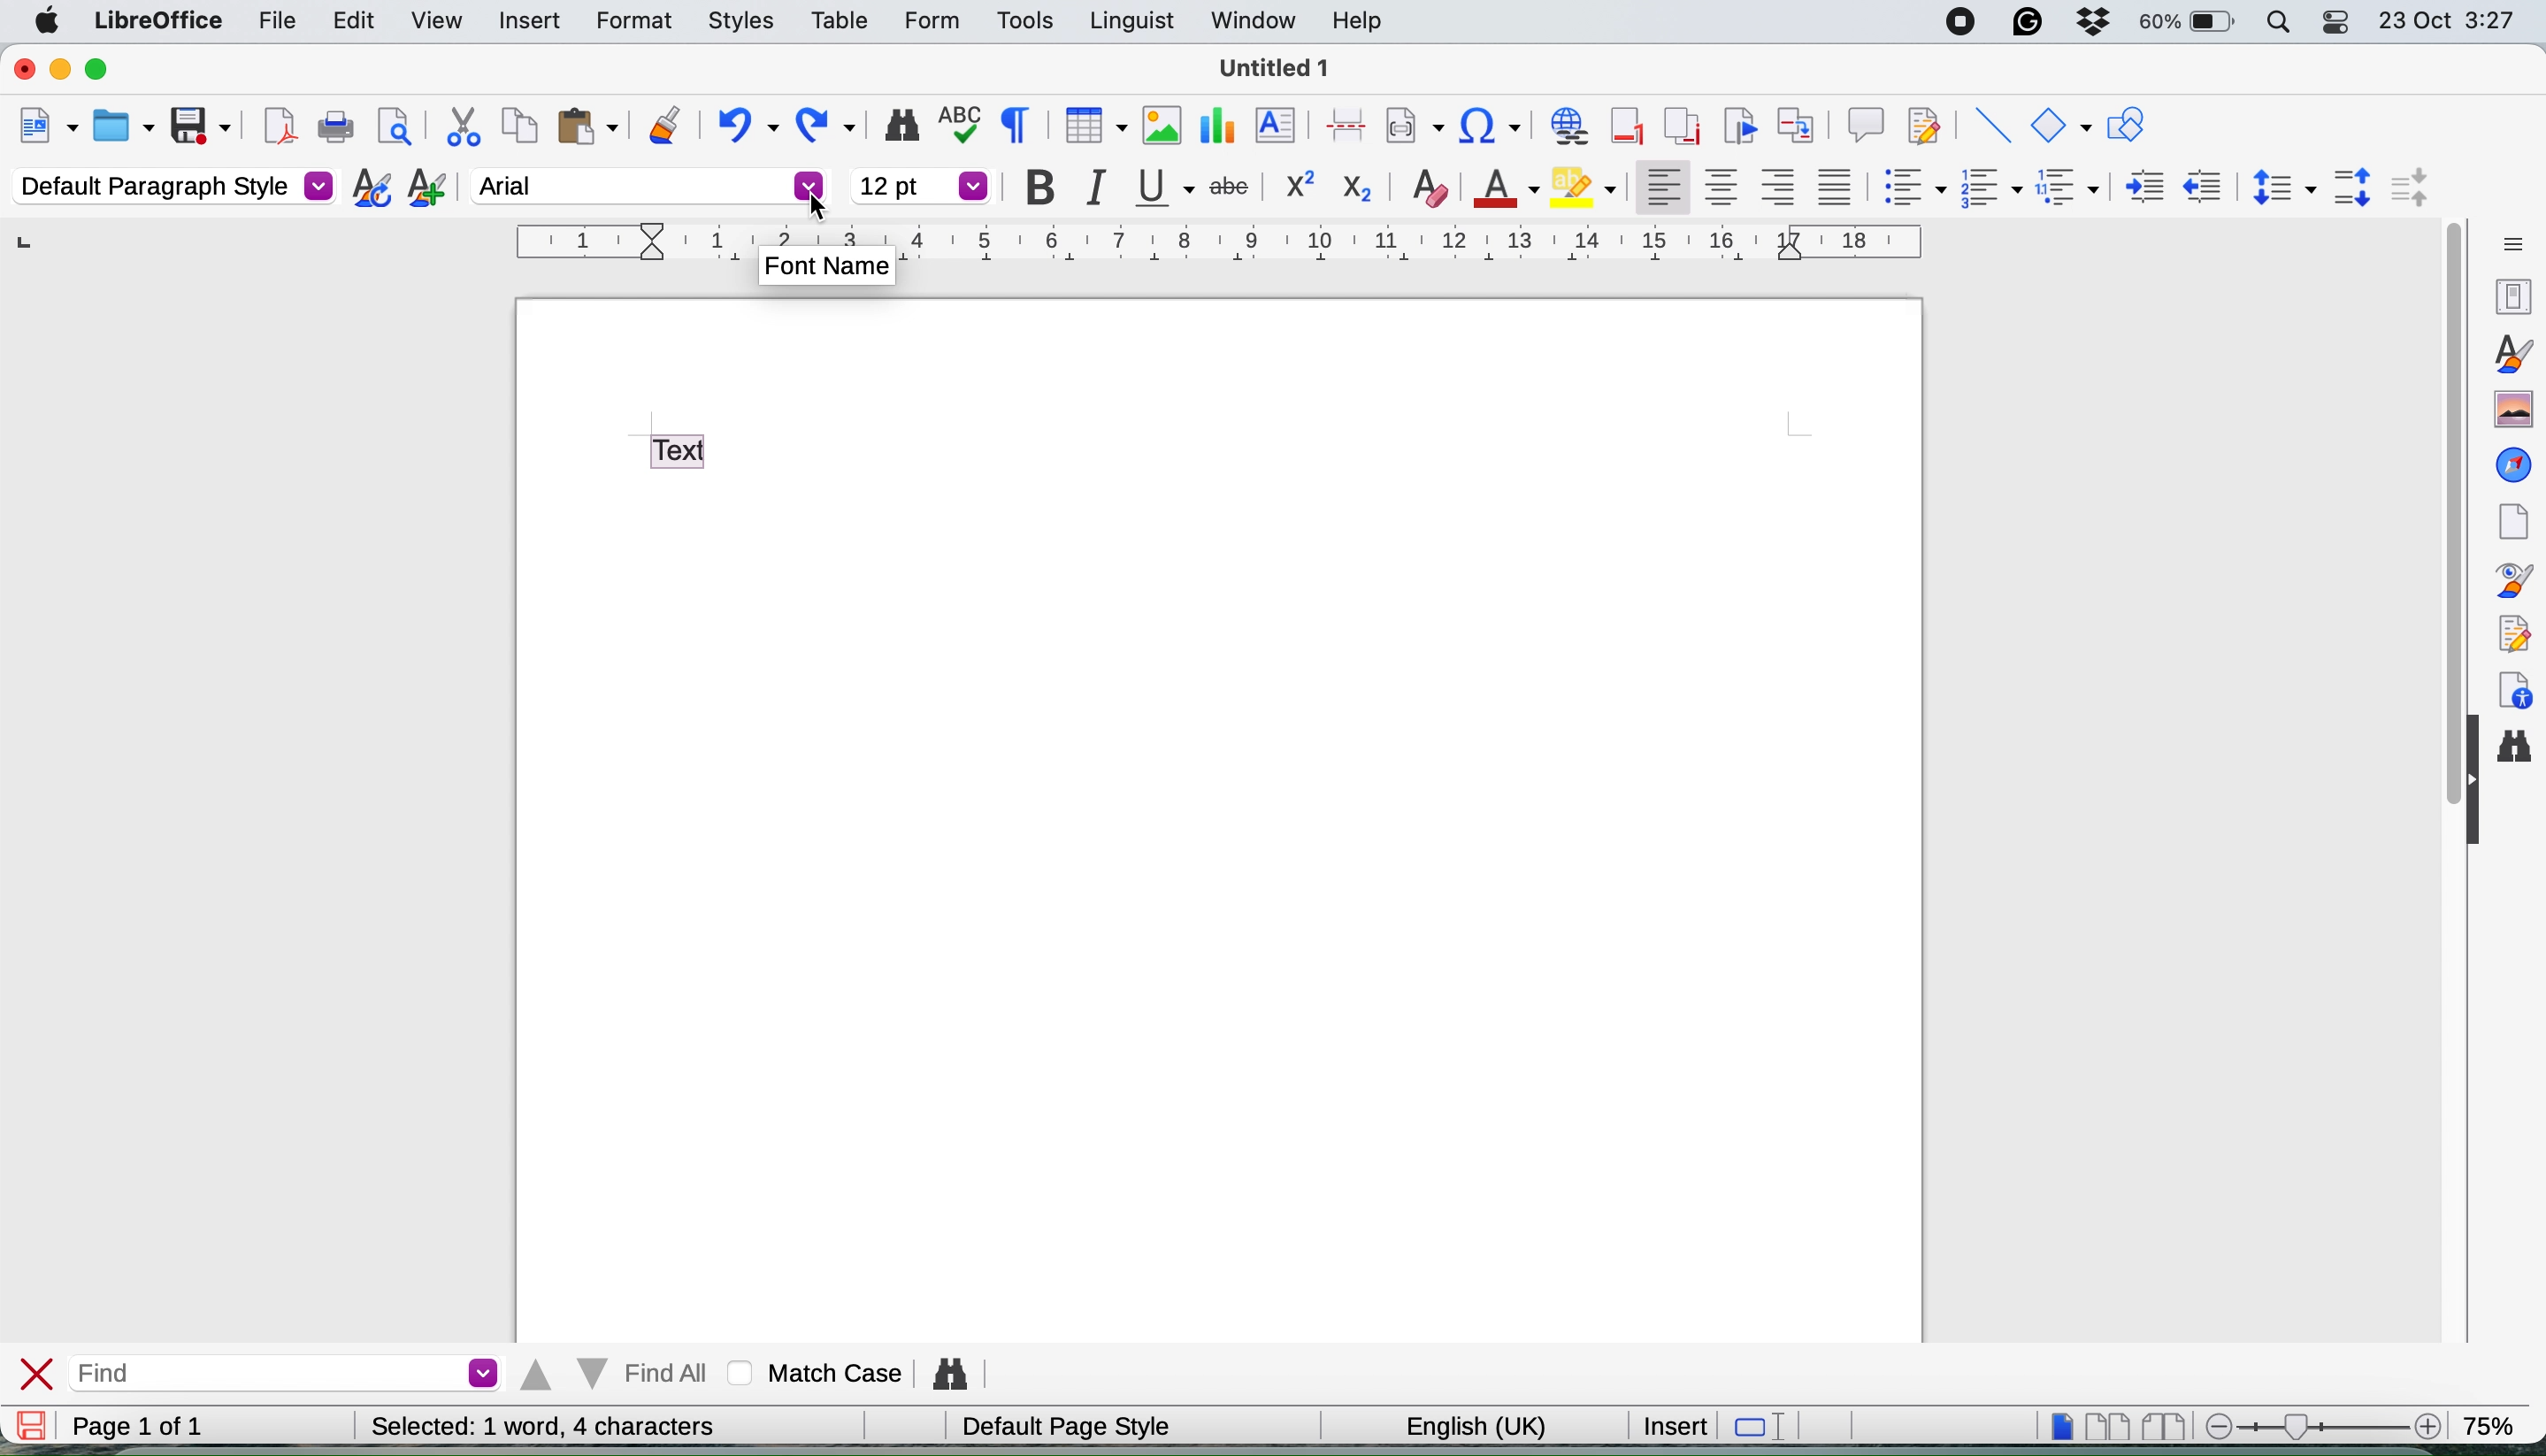 The image size is (2546, 1456). Describe the element at coordinates (612, 1374) in the screenshot. I see `find all` at that location.